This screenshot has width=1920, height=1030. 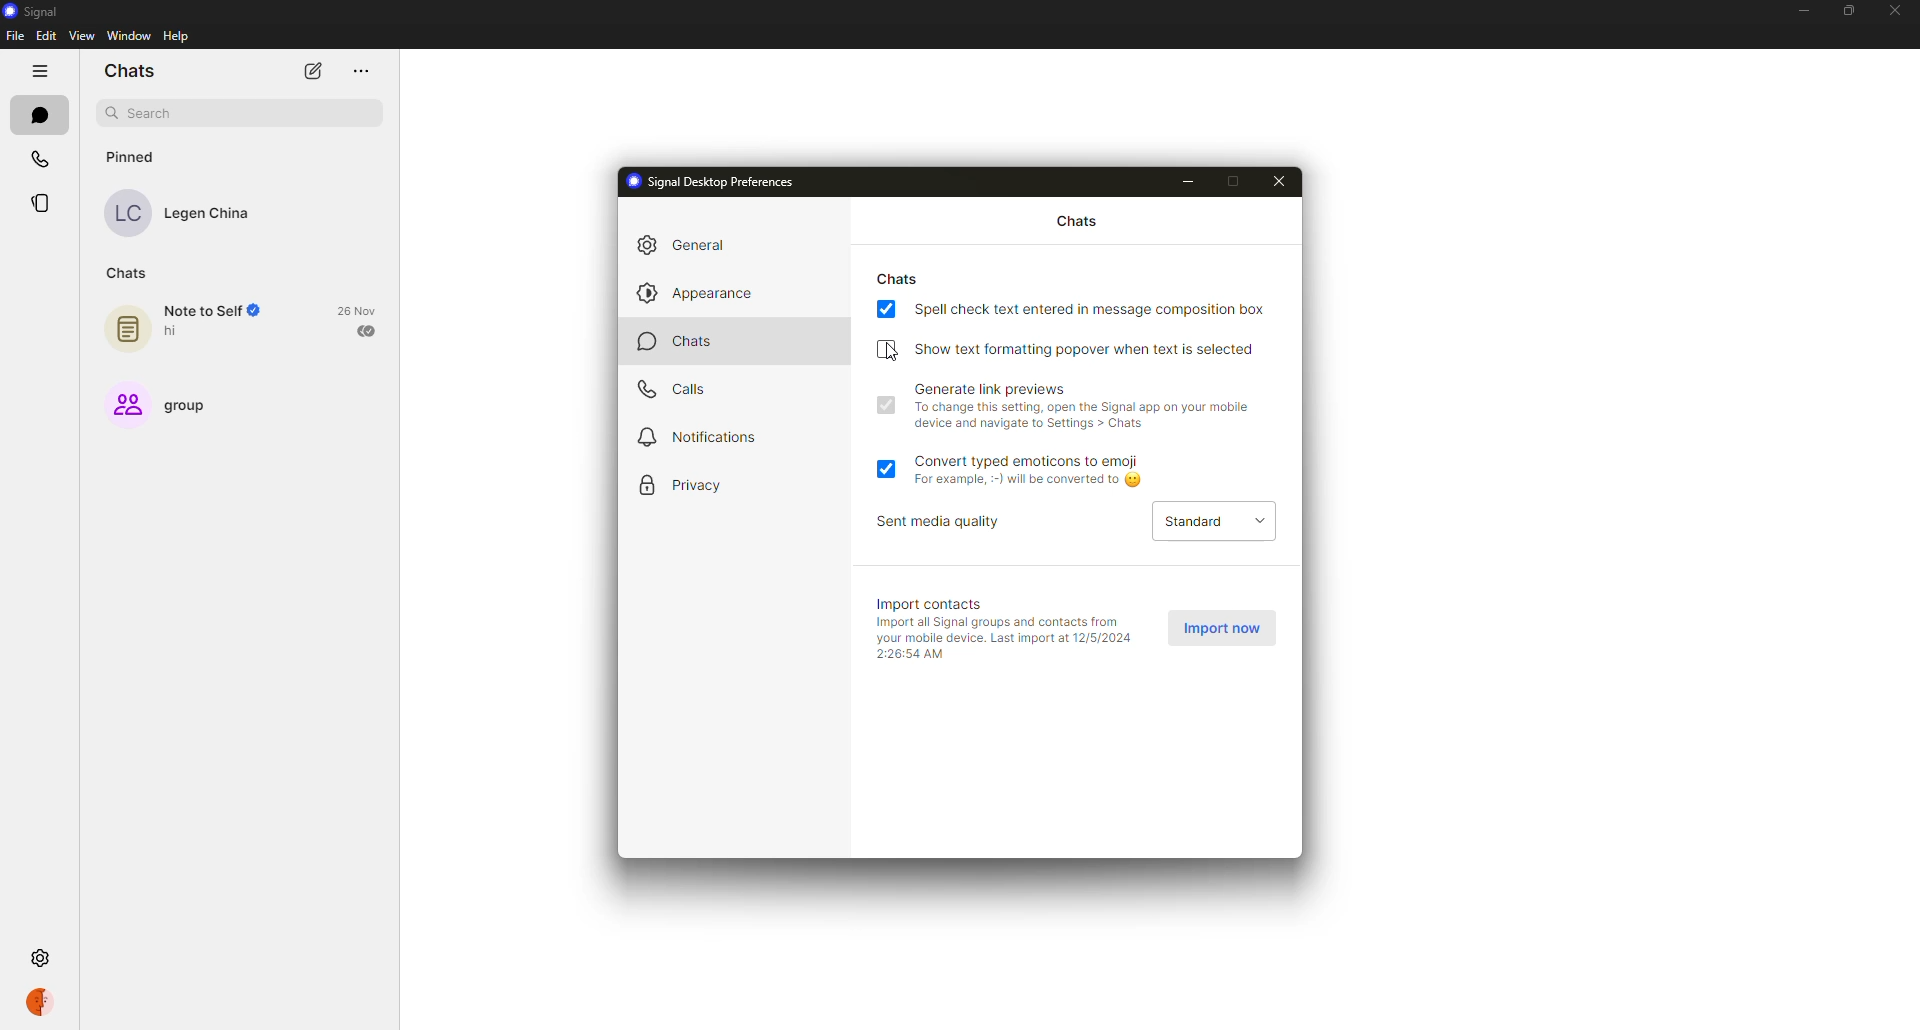 What do you see at coordinates (176, 37) in the screenshot?
I see `help` at bounding box center [176, 37].